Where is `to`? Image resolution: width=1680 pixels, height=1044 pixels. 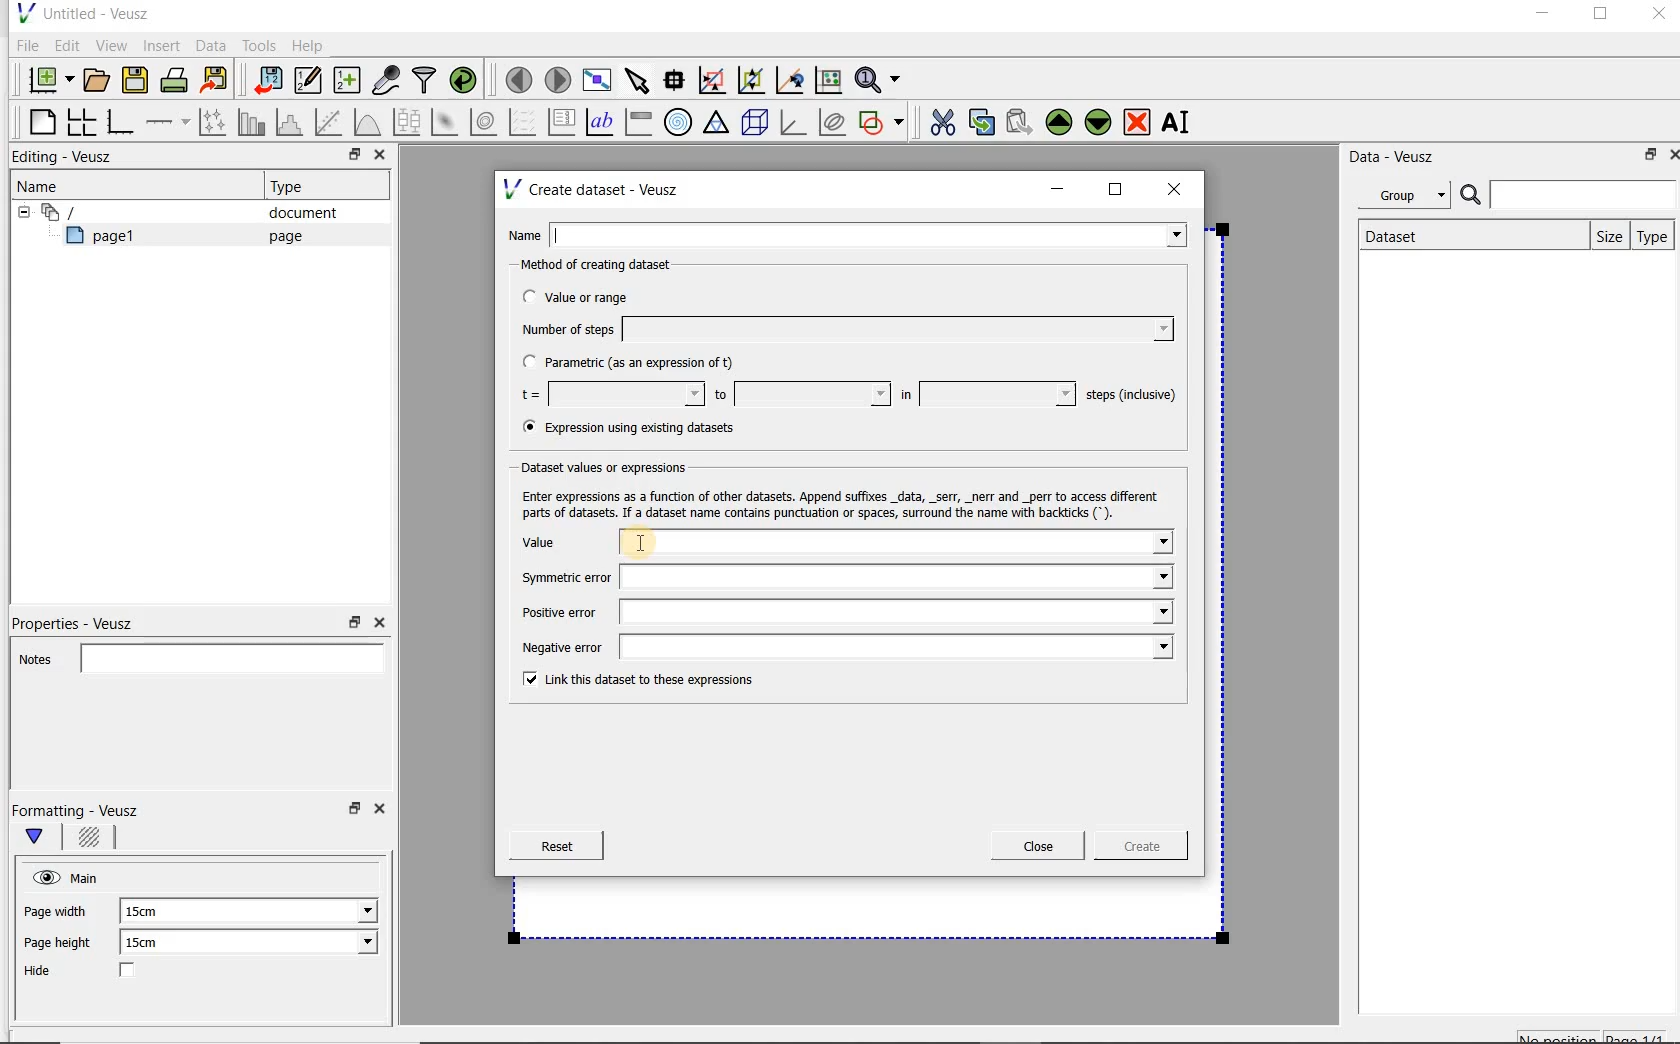 to is located at coordinates (800, 394).